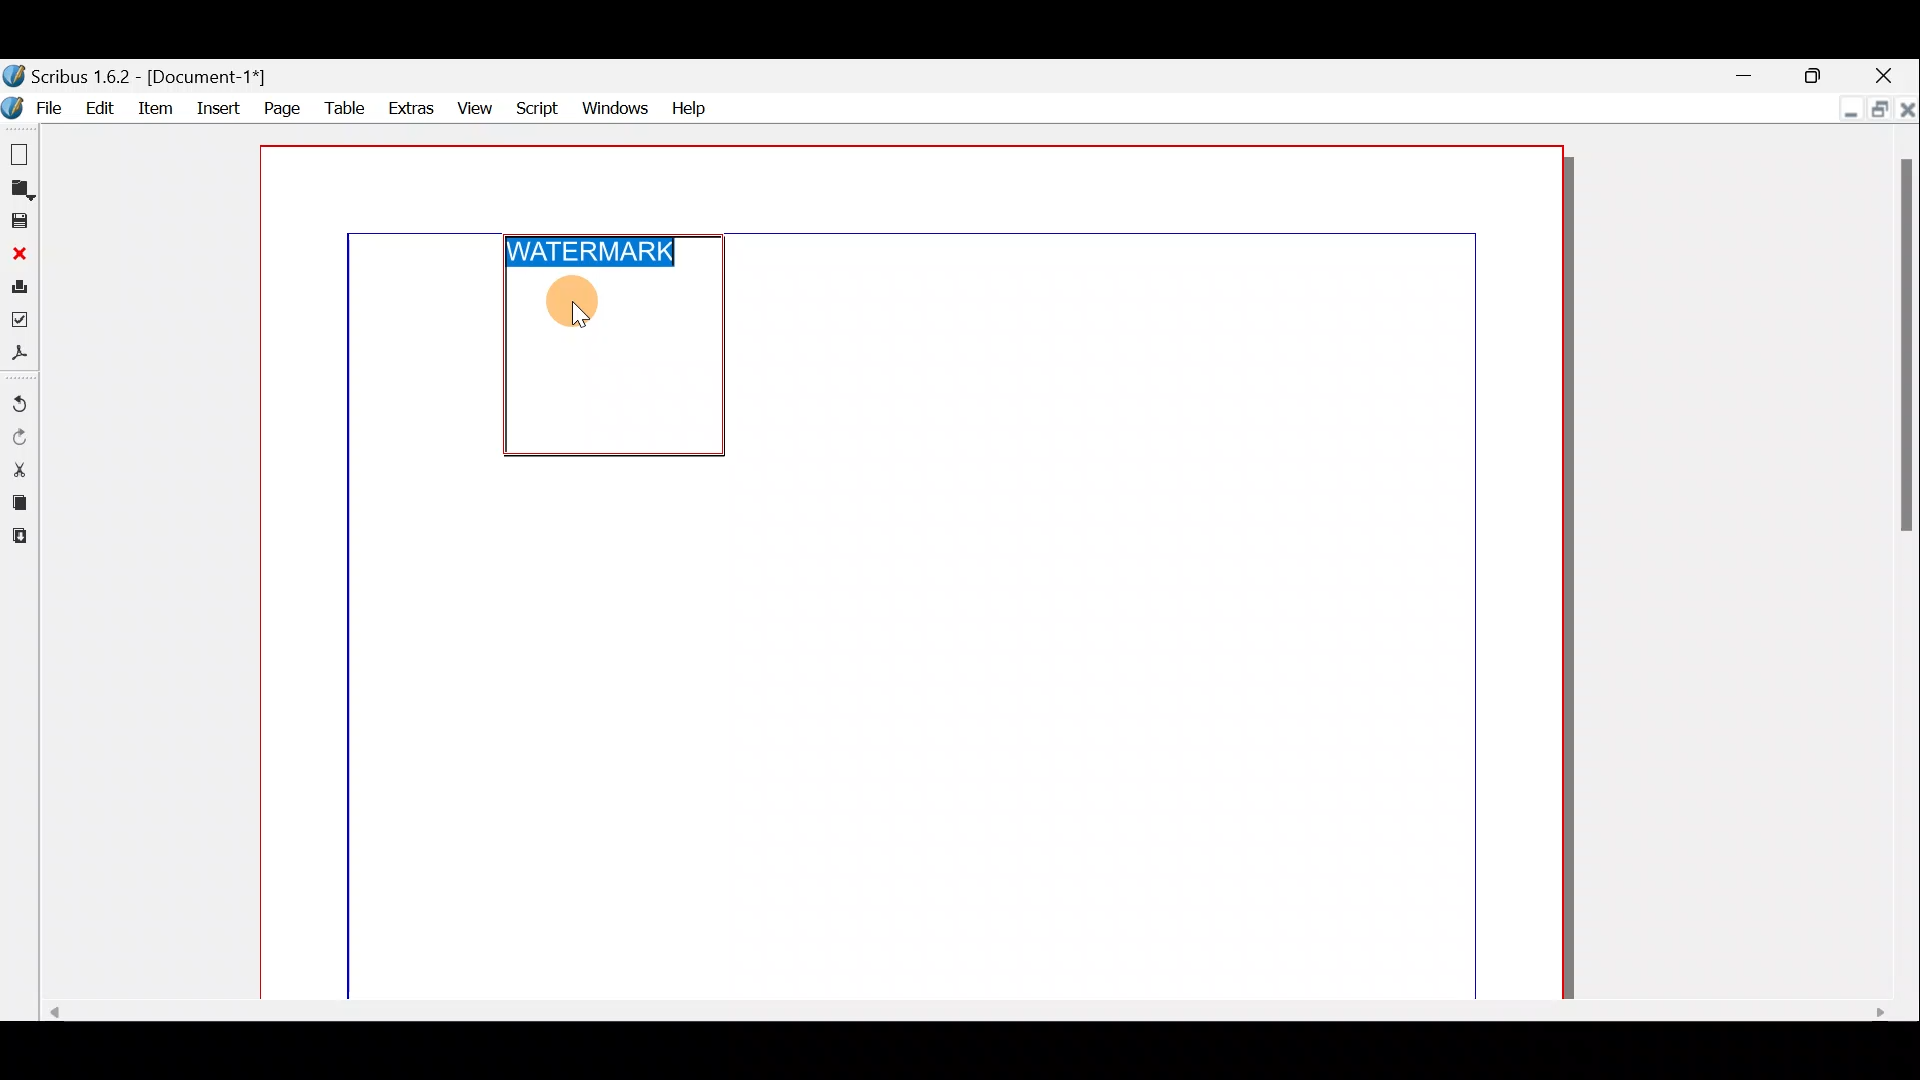 The width and height of the screenshot is (1920, 1080). Describe the element at coordinates (18, 191) in the screenshot. I see `Open` at that location.